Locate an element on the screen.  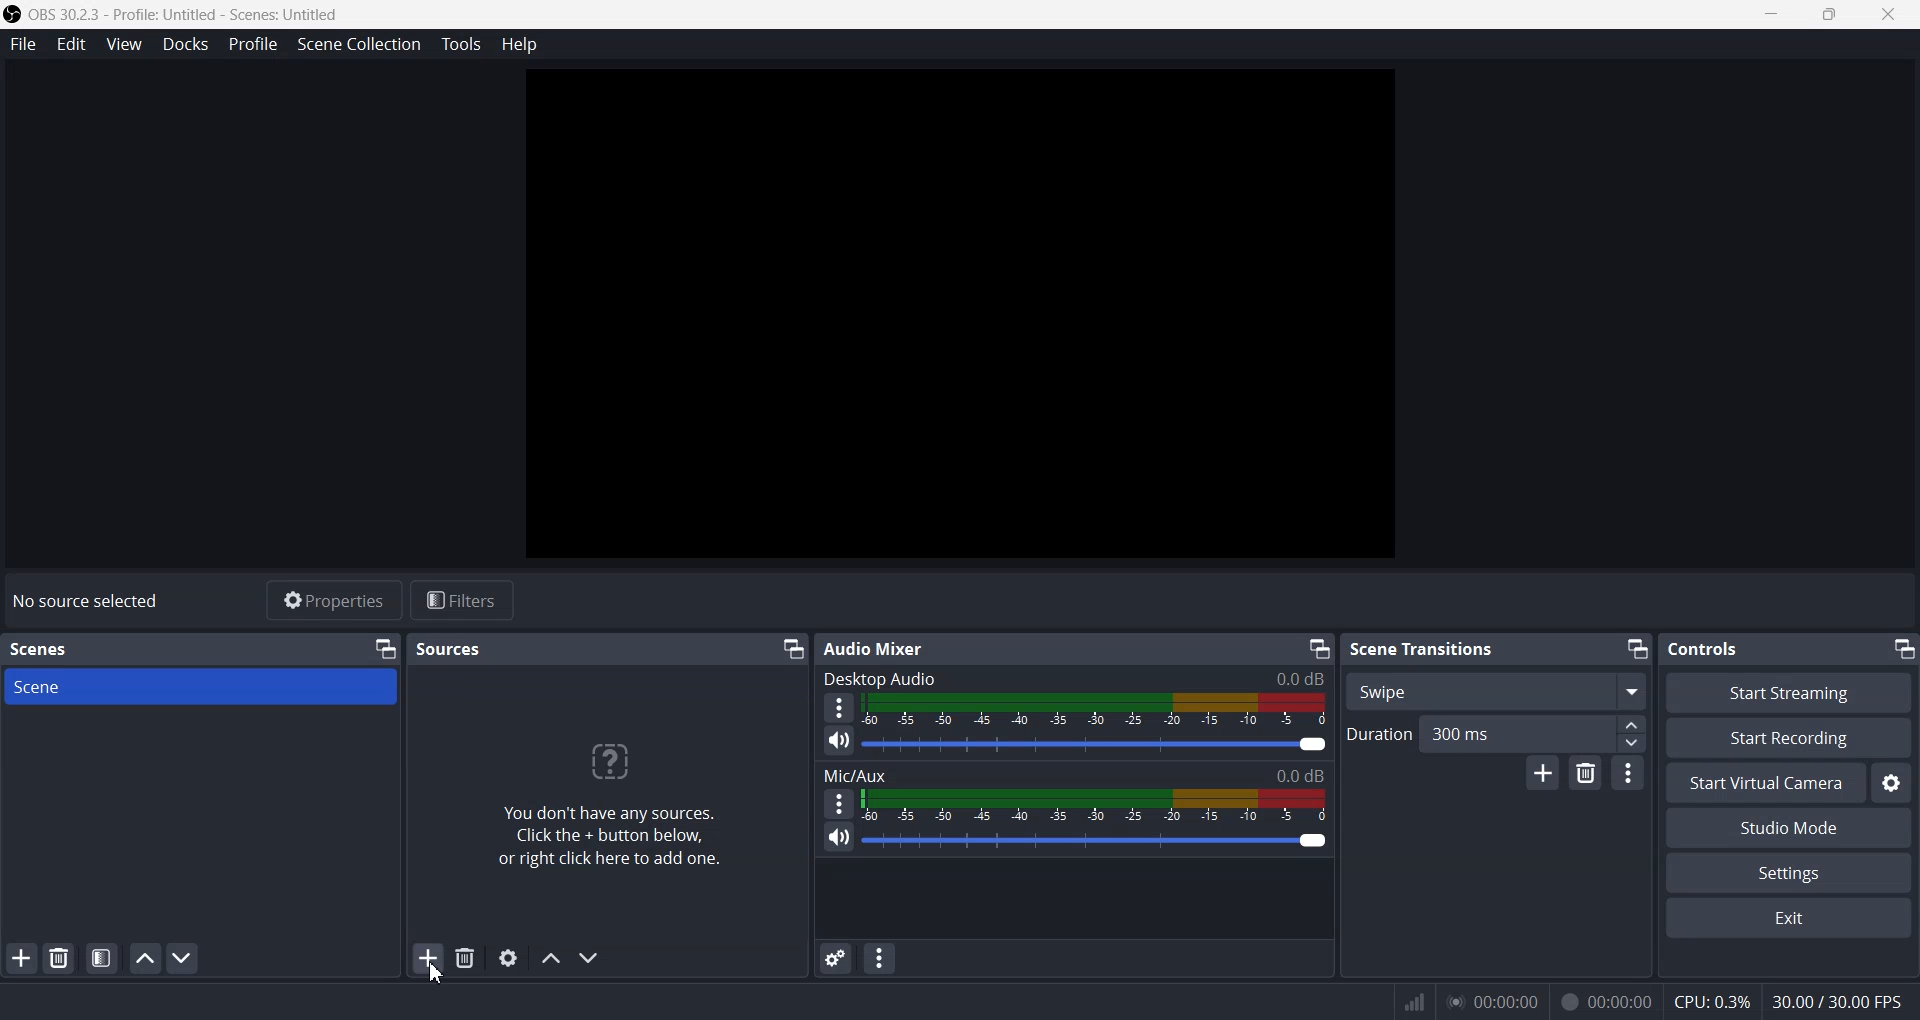
Text is located at coordinates (620, 794).